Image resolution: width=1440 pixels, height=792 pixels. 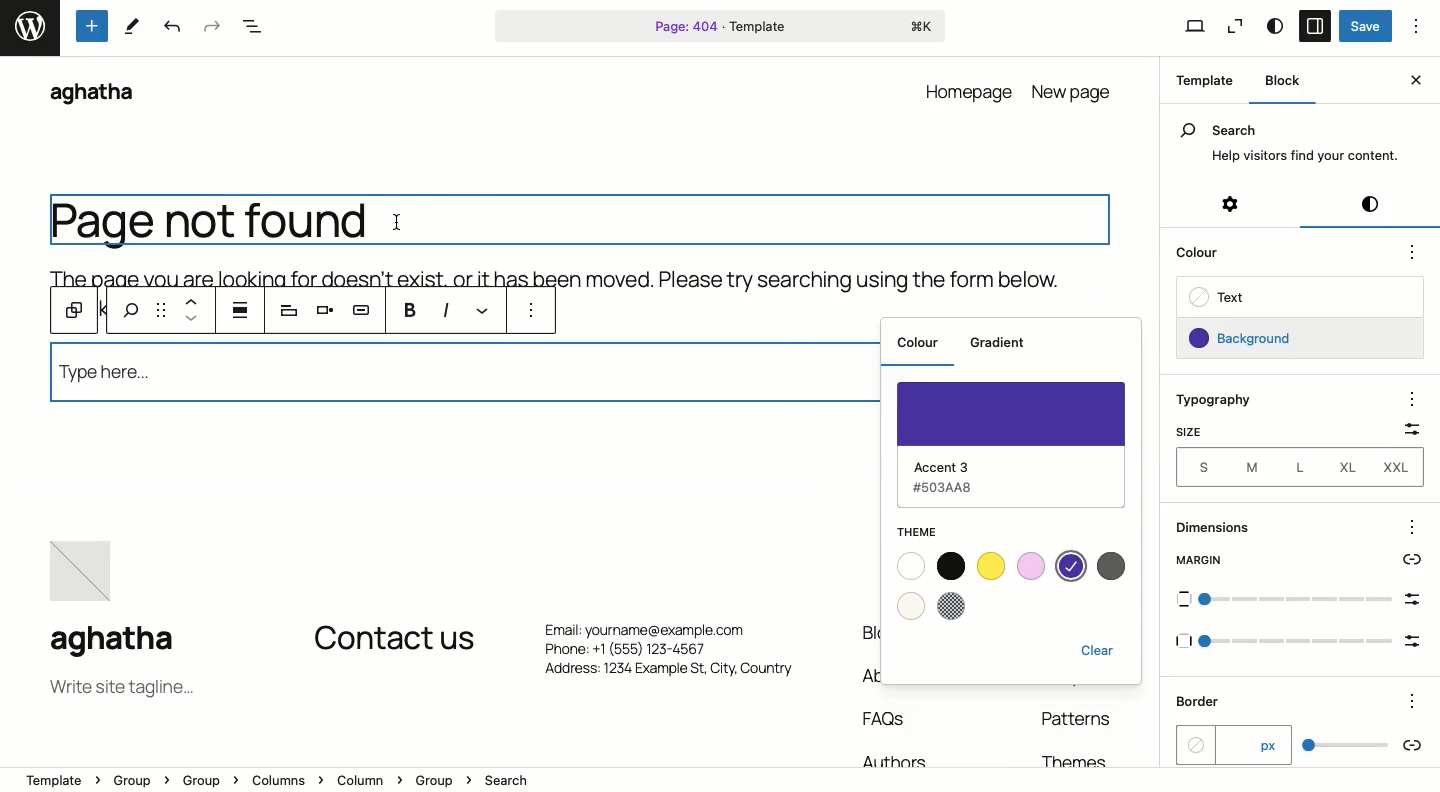 What do you see at coordinates (486, 310) in the screenshot?
I see `Link` at bounding box center [486, 310].